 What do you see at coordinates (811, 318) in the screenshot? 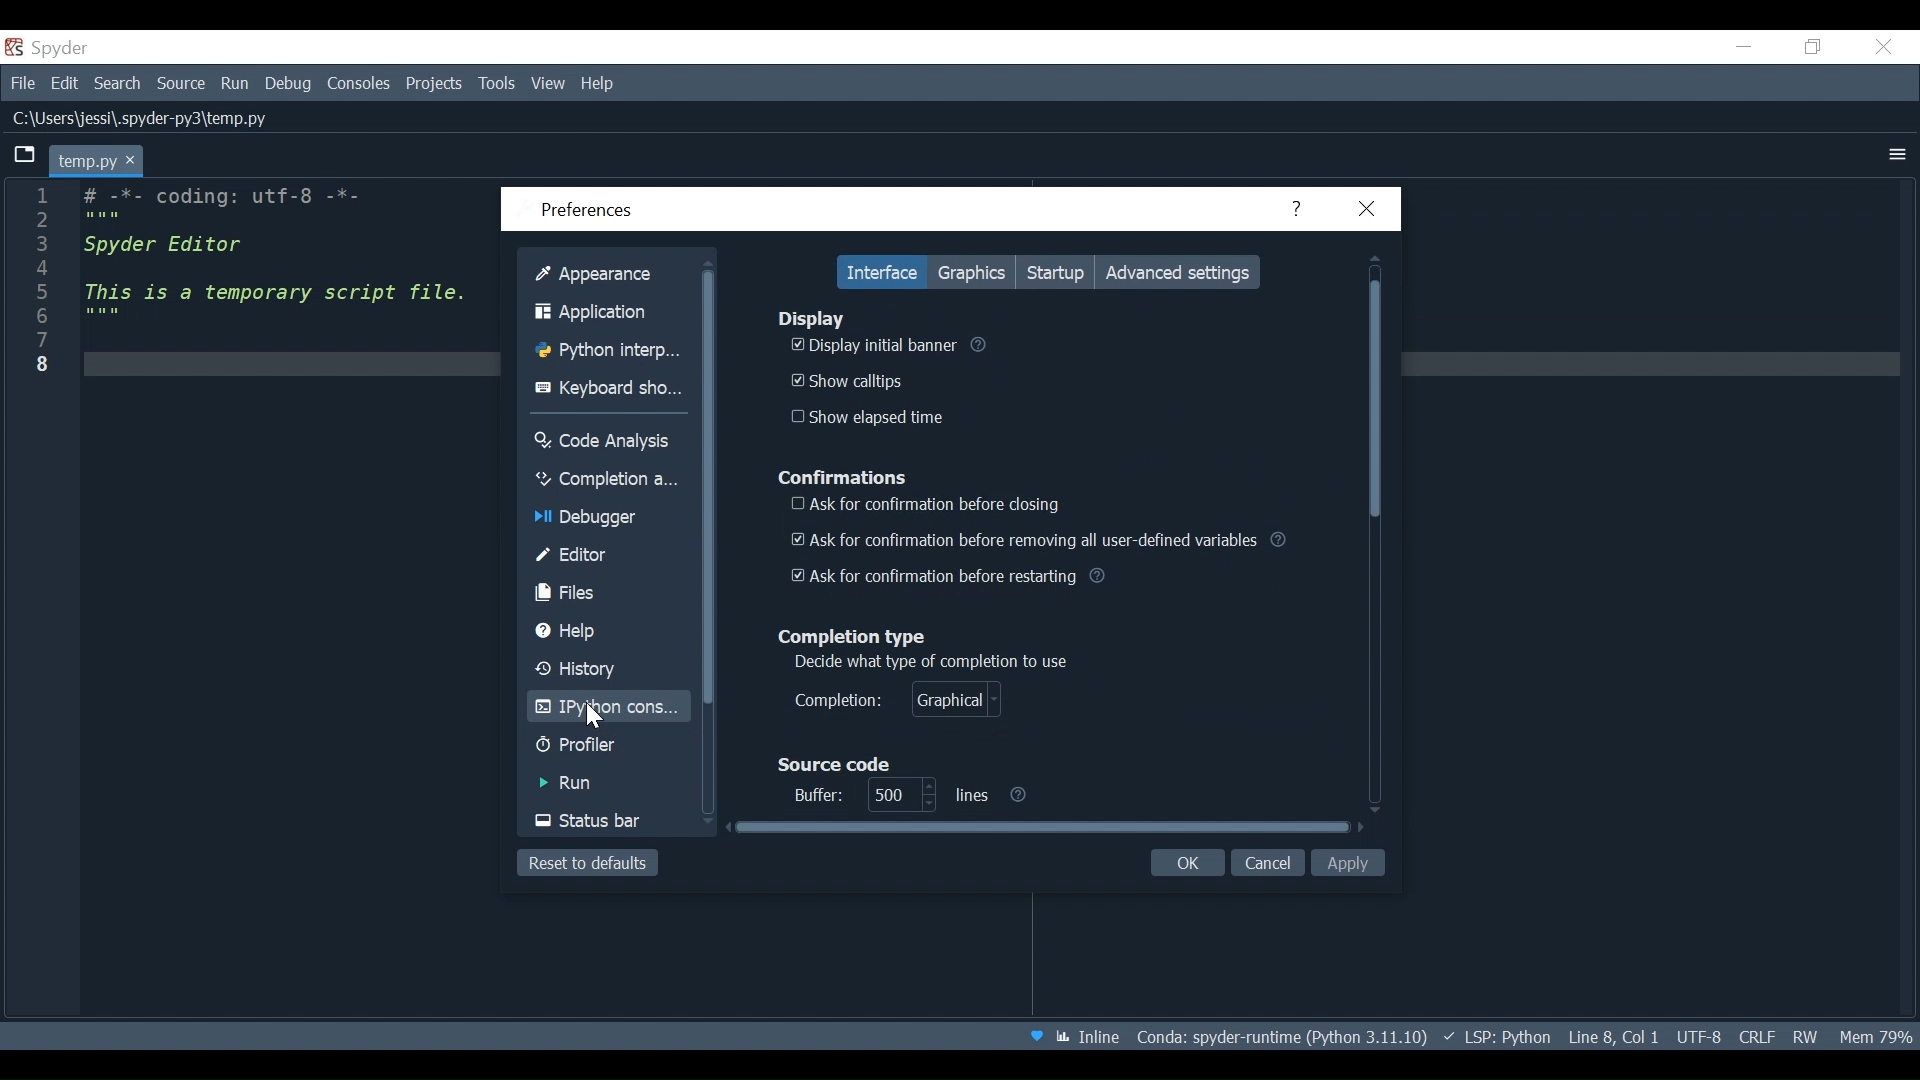
I see `Display` at bounding box center [811, 318].